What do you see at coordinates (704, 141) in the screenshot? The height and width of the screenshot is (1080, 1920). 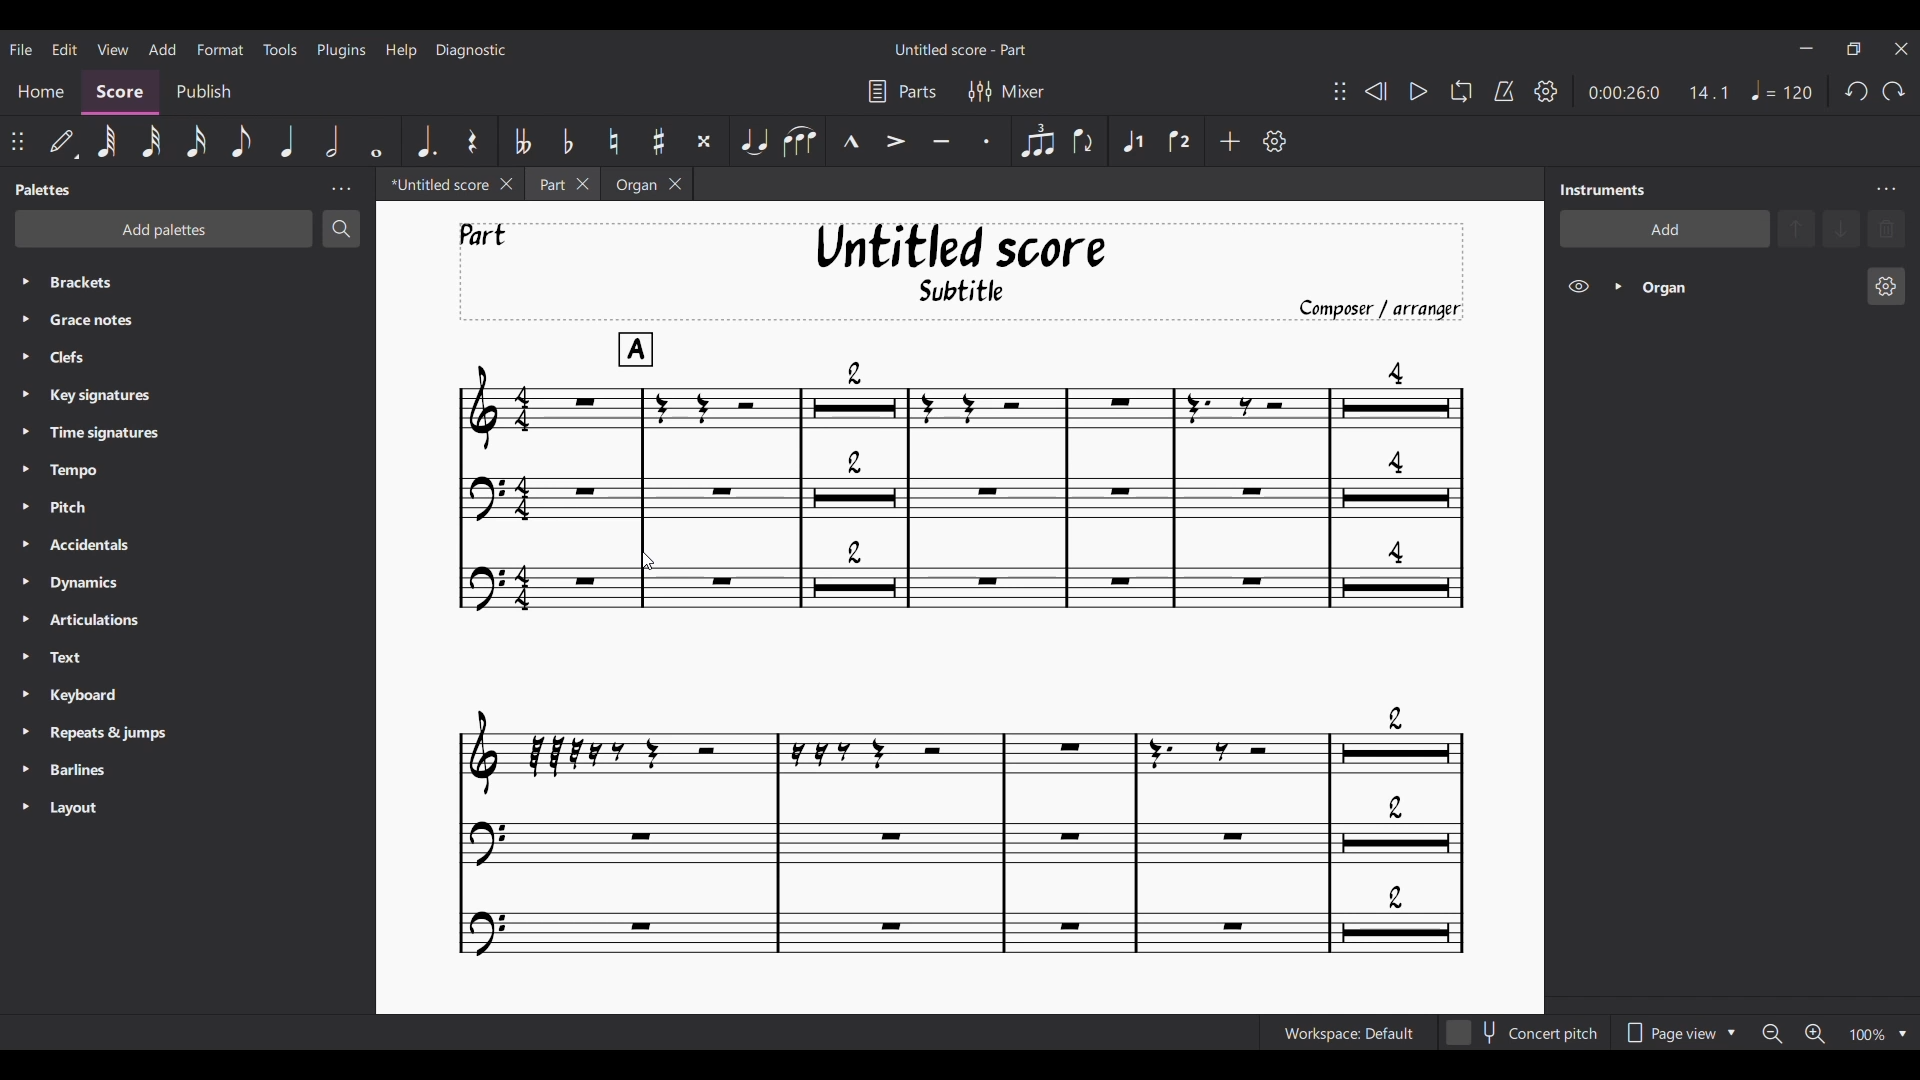 I see `Toggle double sharp` at bounding box center [704, 141].